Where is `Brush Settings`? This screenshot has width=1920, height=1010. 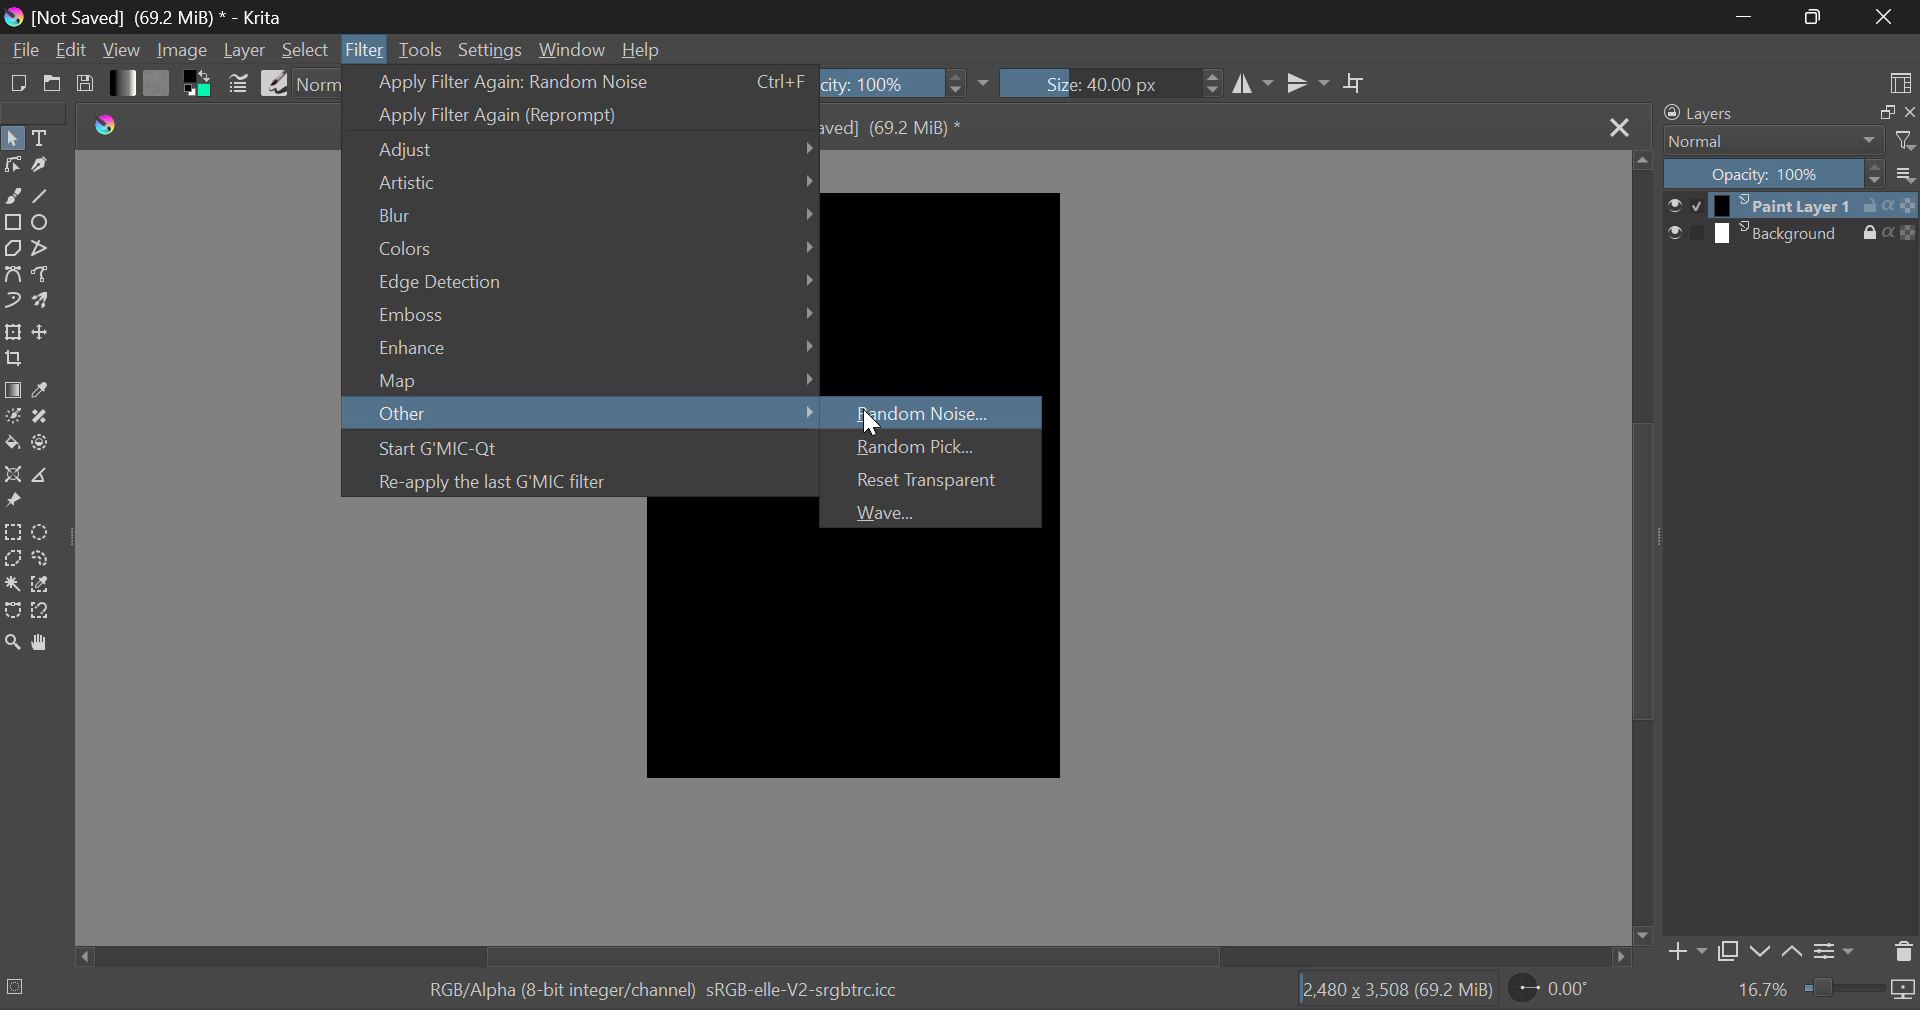
Brush Settings is located at coordinates (240, 84).